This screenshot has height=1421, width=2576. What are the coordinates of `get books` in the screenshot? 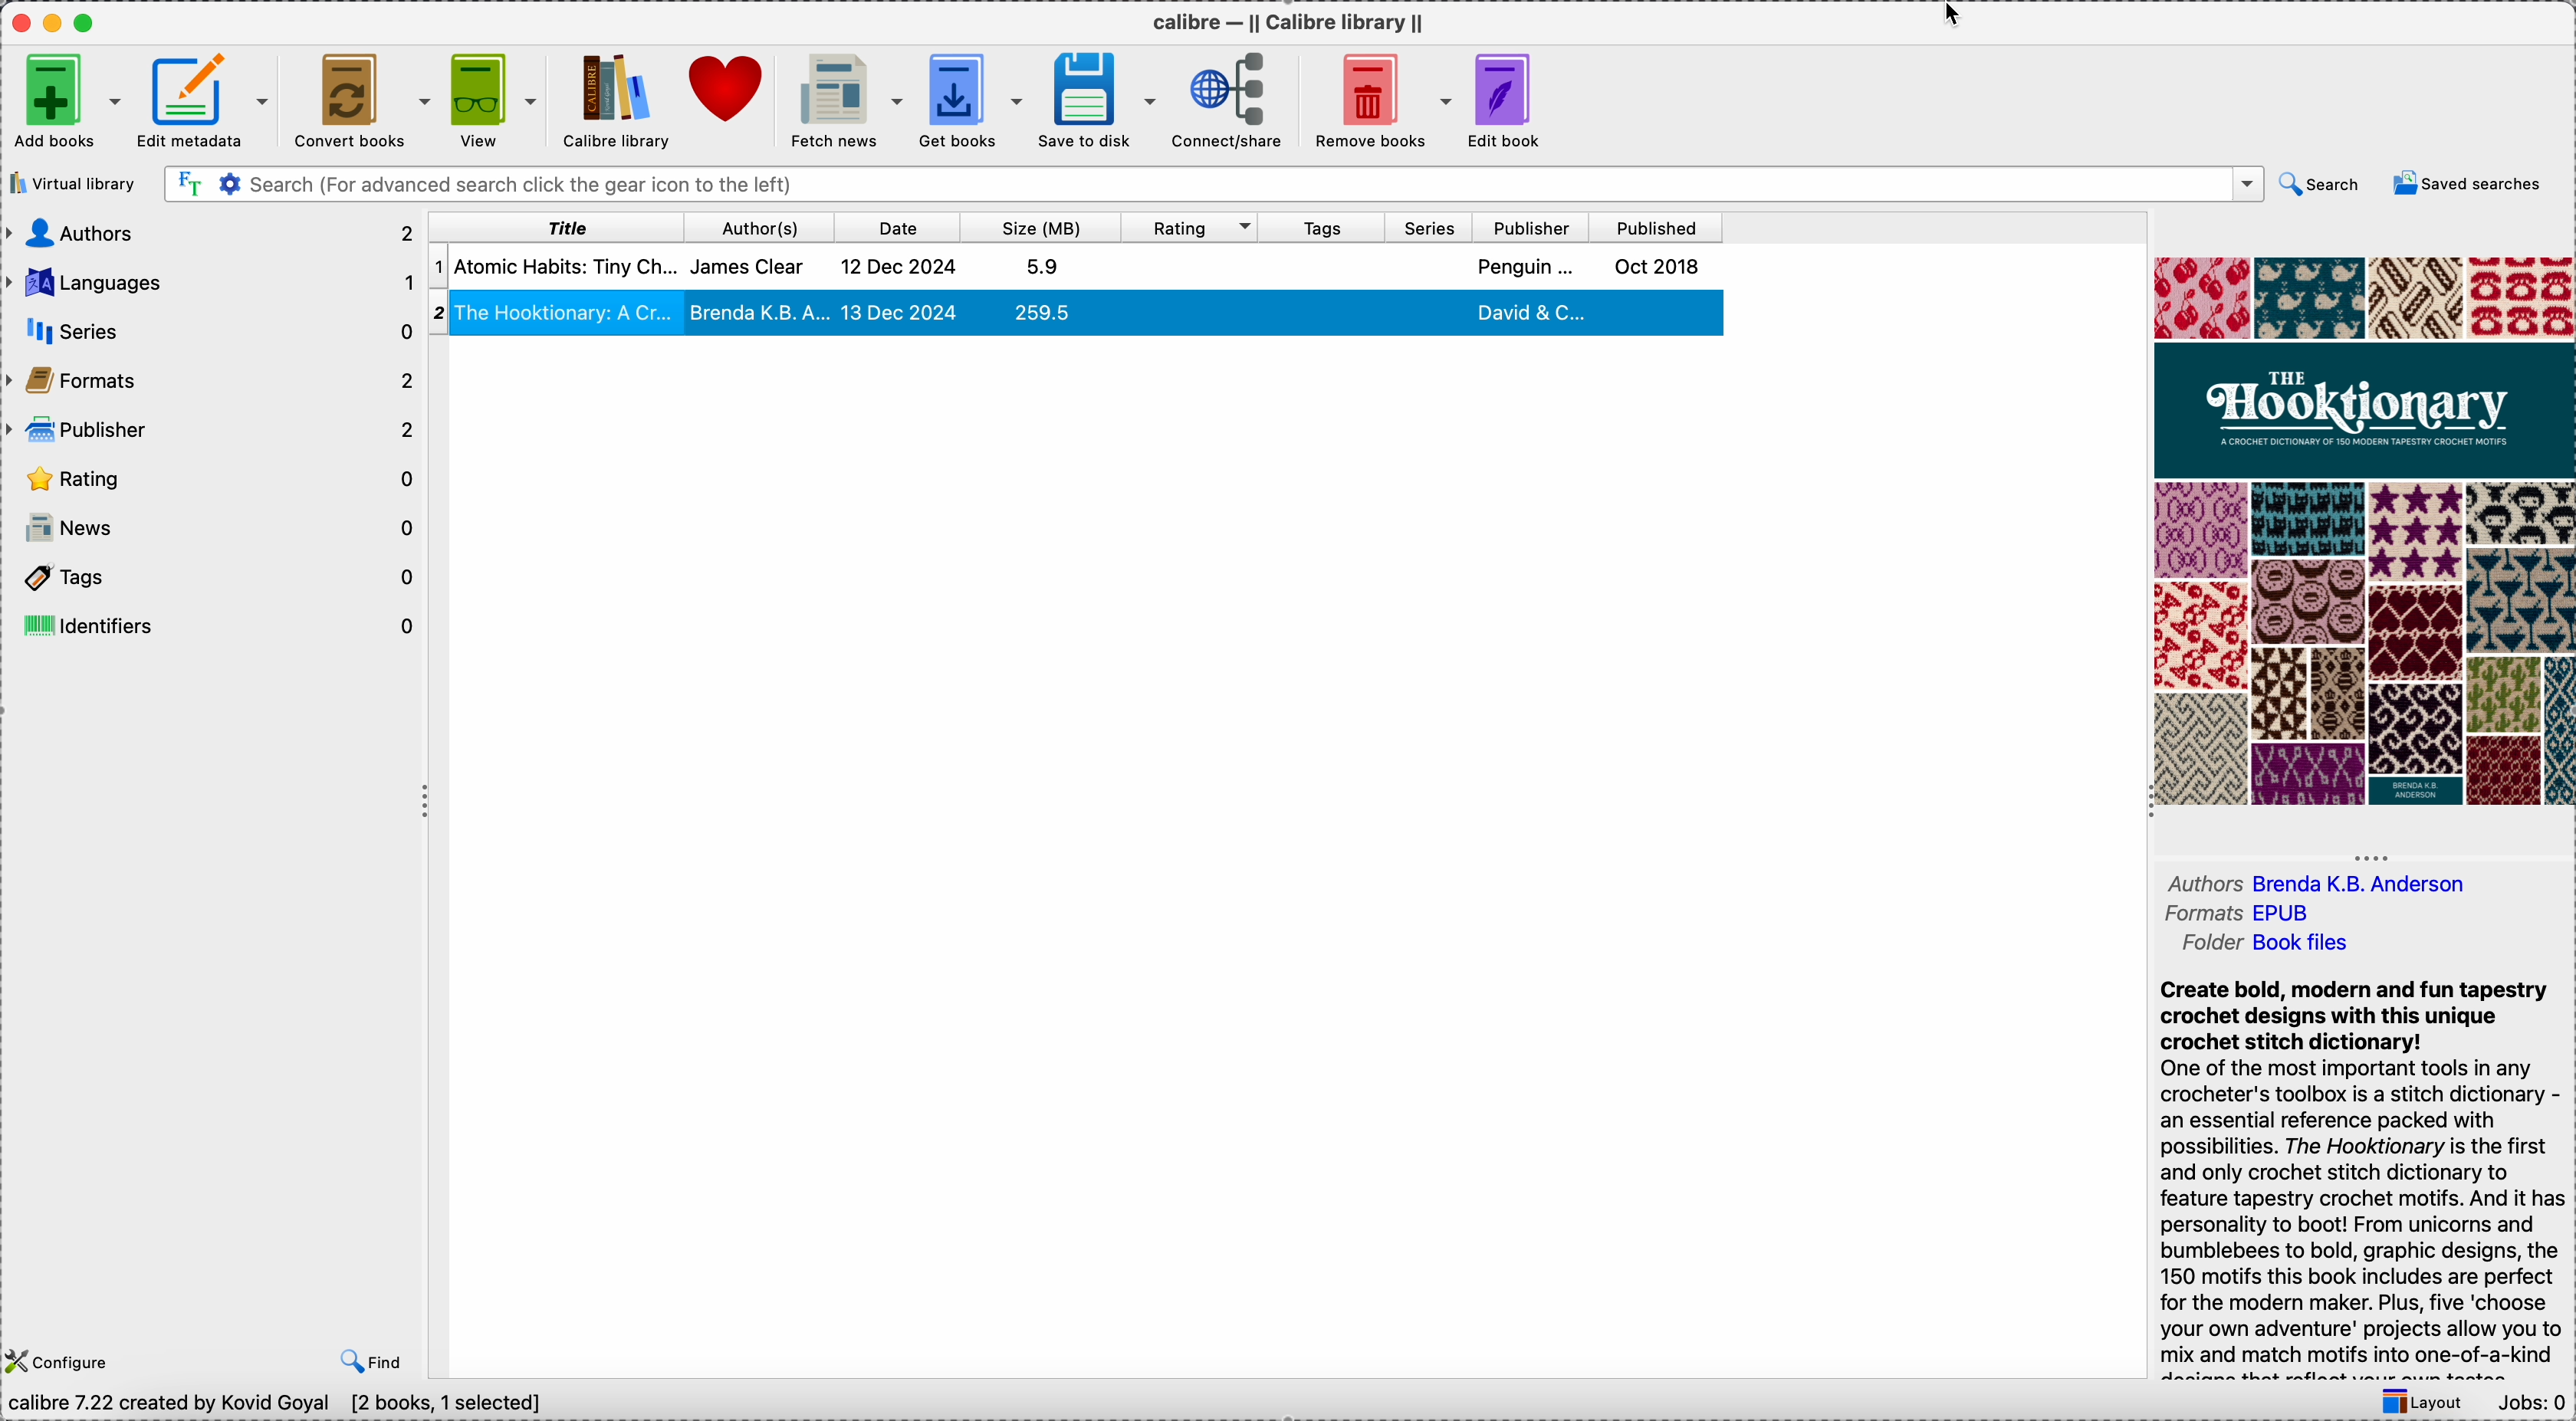 It's located at (979, 98).